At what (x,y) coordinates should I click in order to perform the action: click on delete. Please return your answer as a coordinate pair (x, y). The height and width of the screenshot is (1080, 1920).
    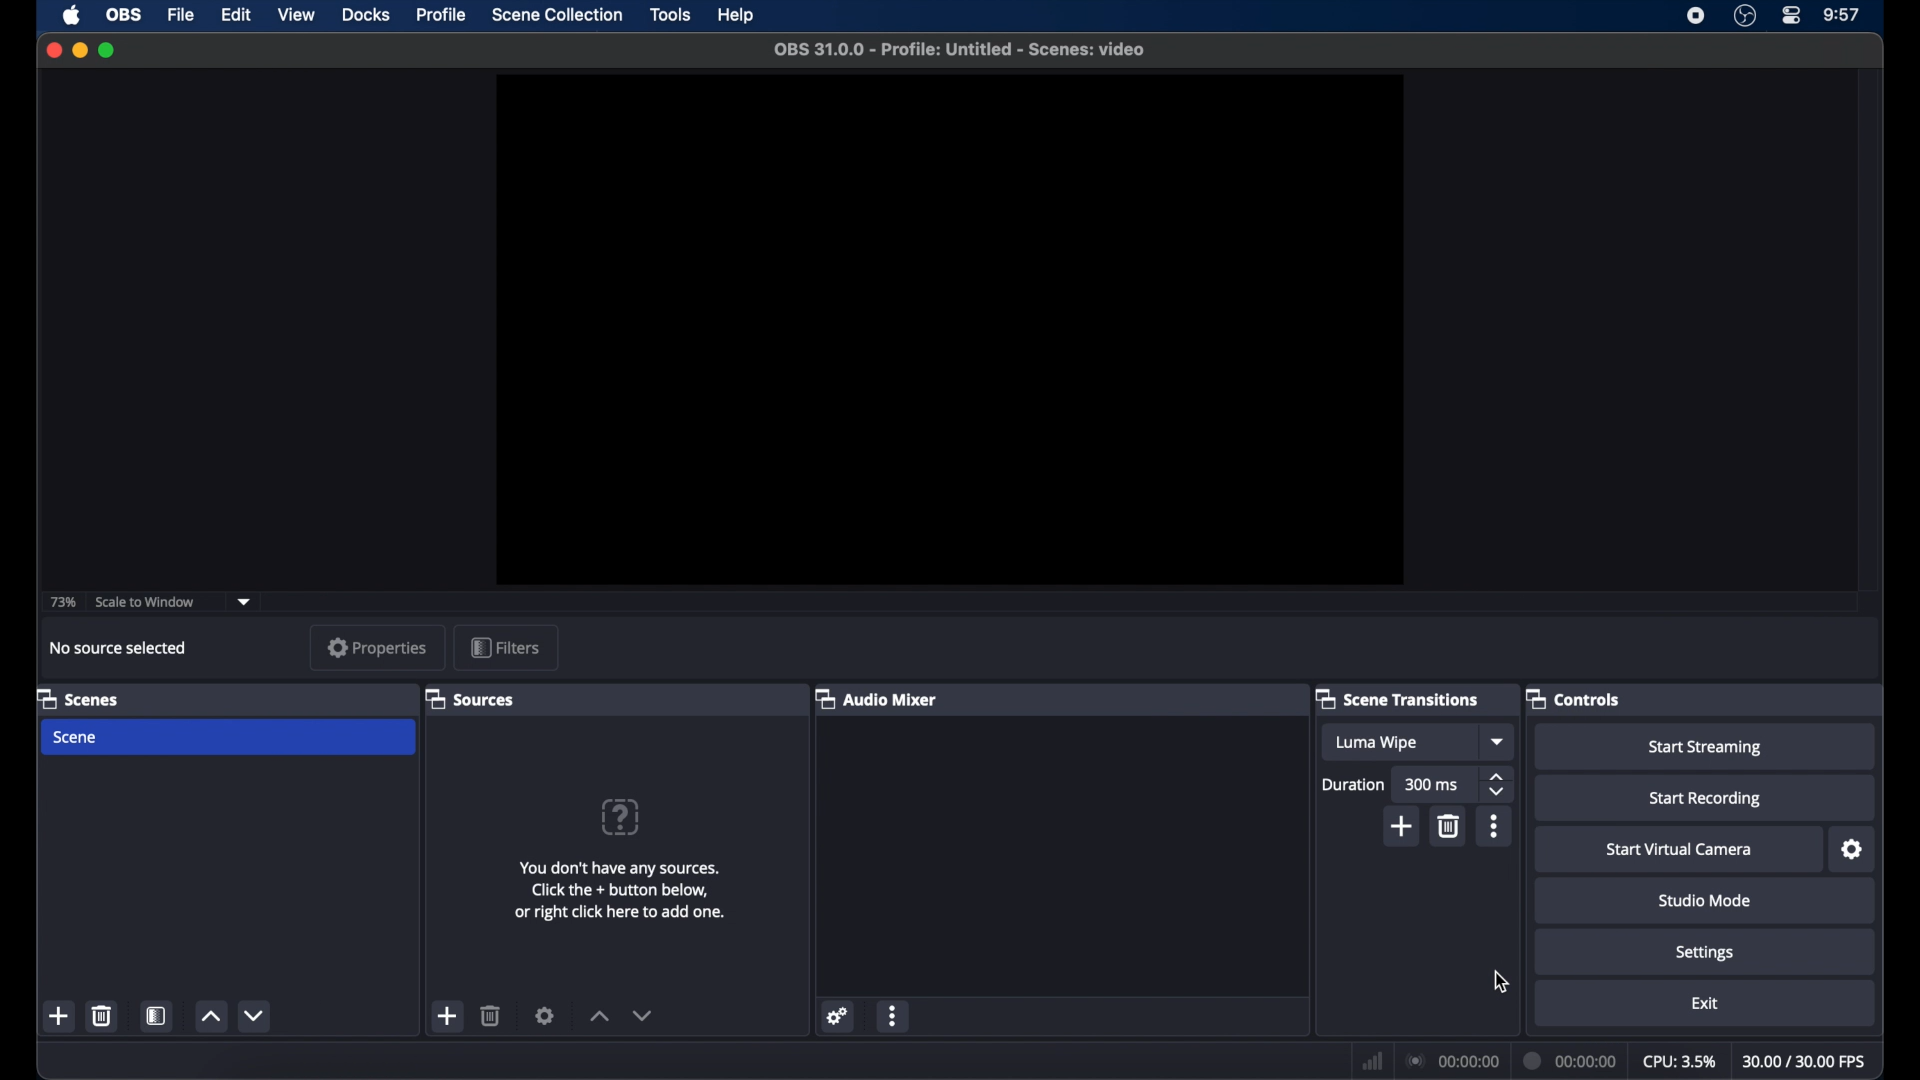
    Looking at the image, I should click on (106, 1015).